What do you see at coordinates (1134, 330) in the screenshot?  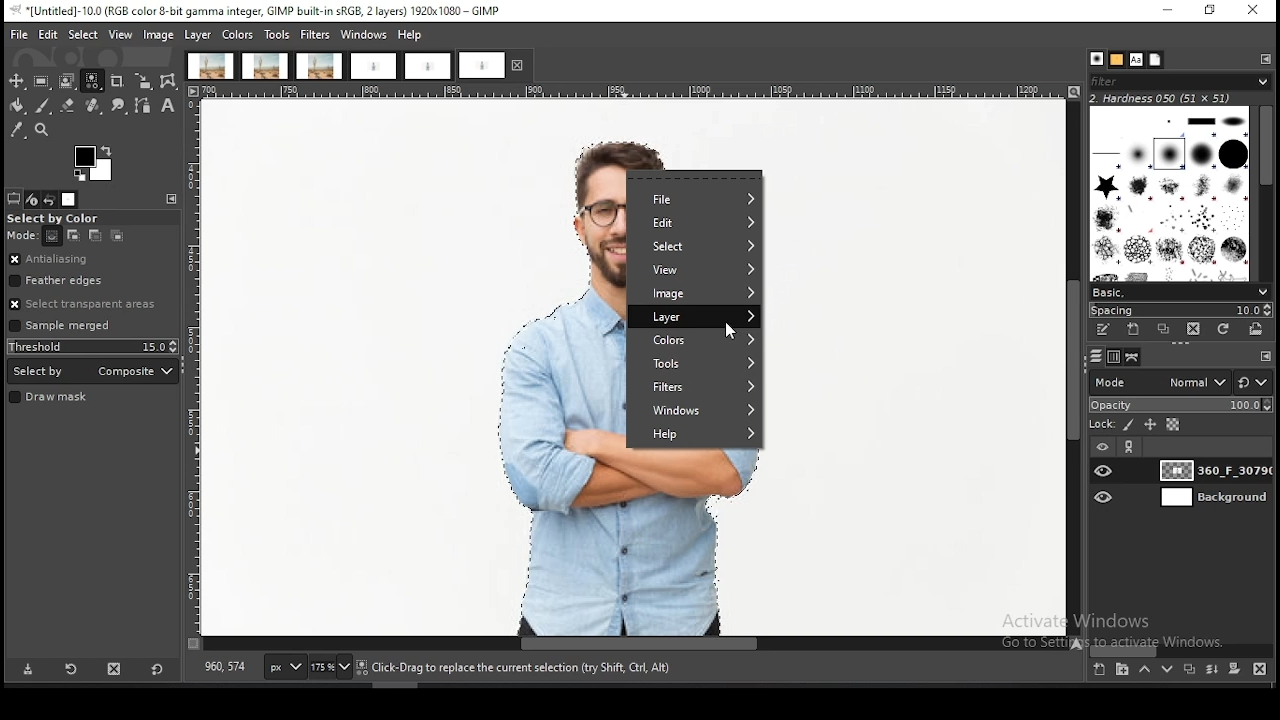 I see `create a new brush` at bounding box center [1134, 330].